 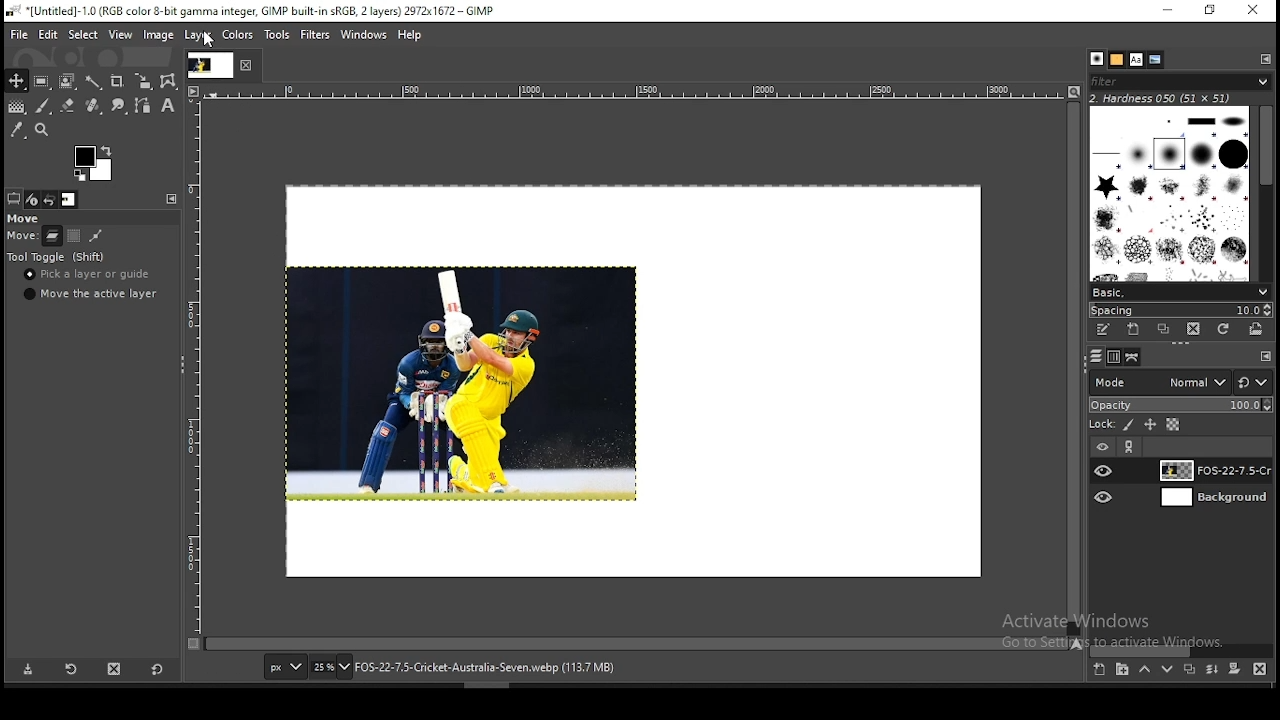 I want to click on spacing, so click(x=1180, y=309).